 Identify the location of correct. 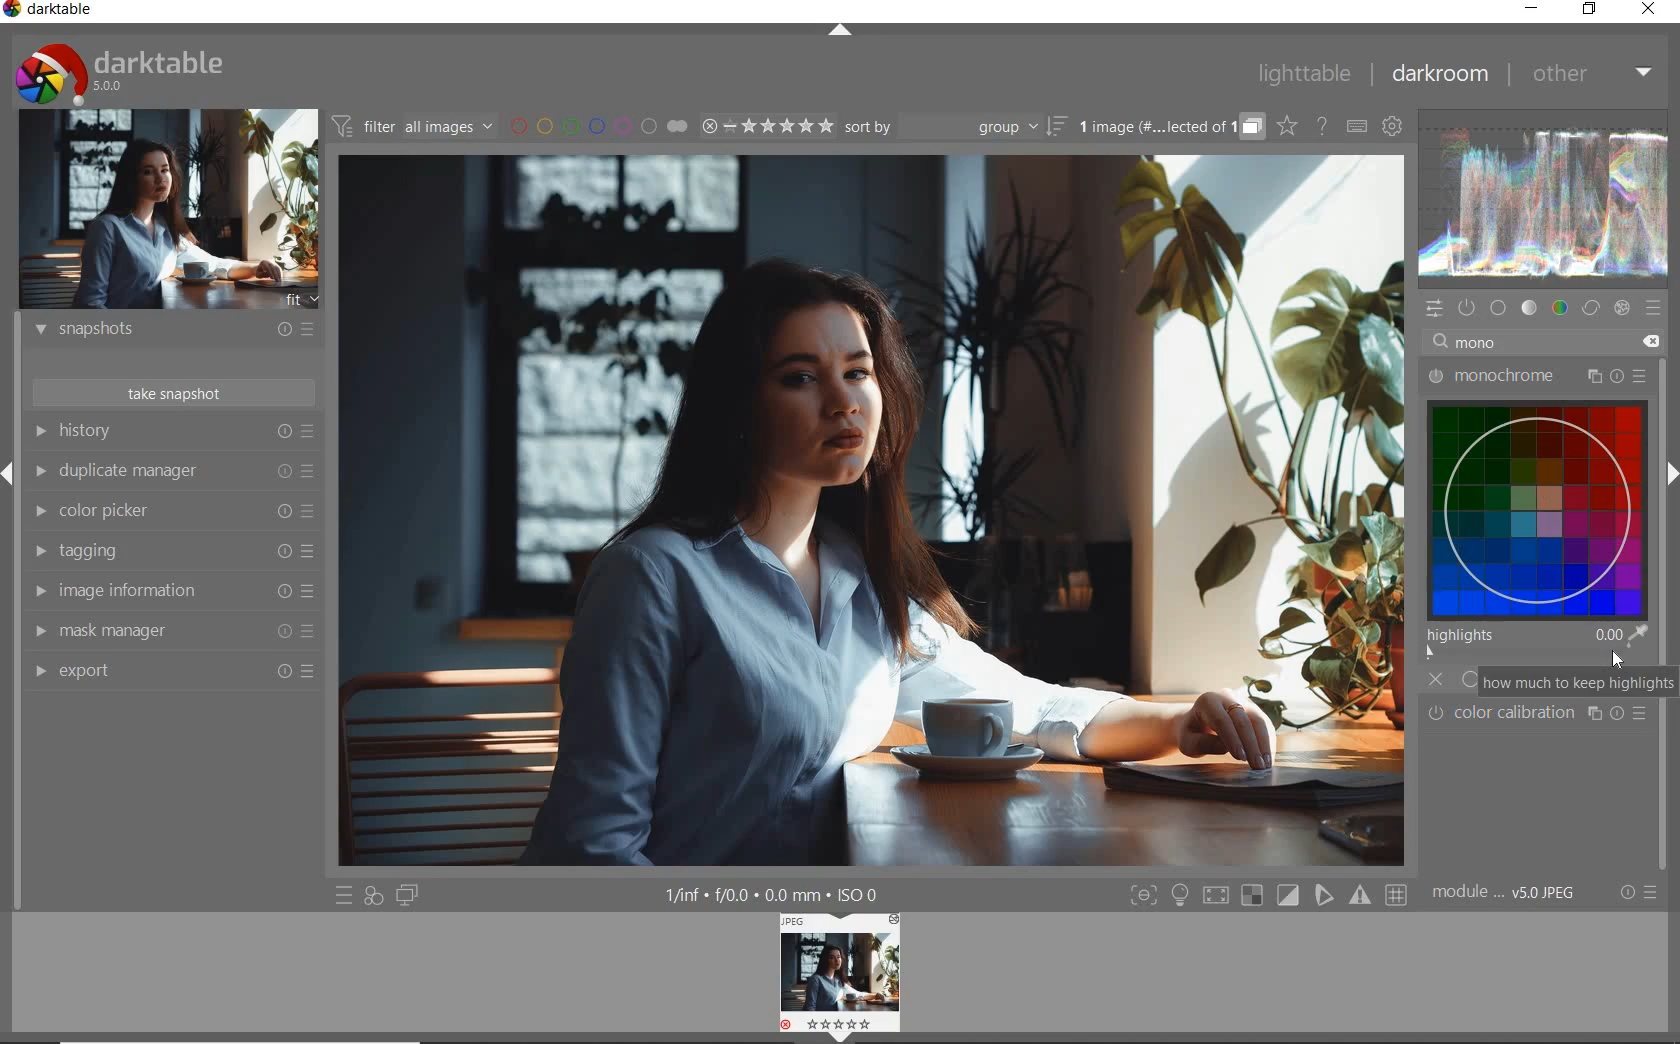
(1590, 306).